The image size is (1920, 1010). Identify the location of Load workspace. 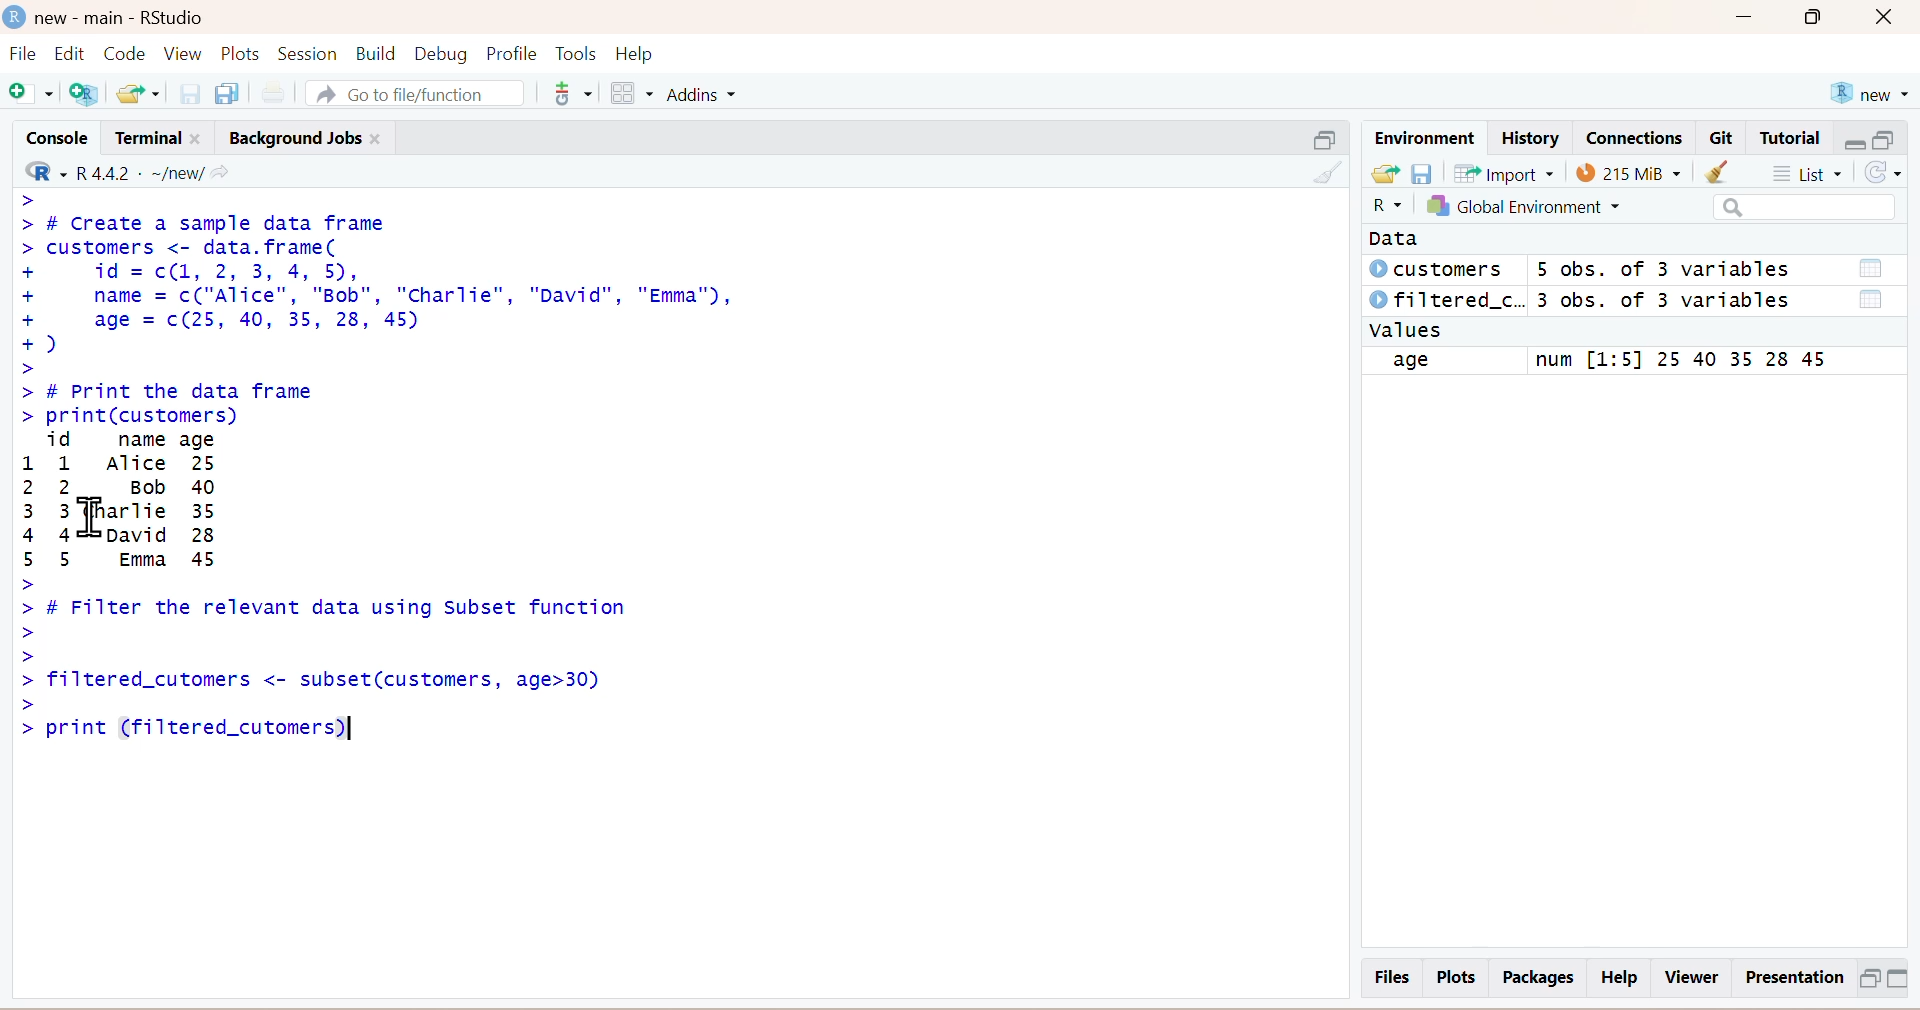
(1384, 174).